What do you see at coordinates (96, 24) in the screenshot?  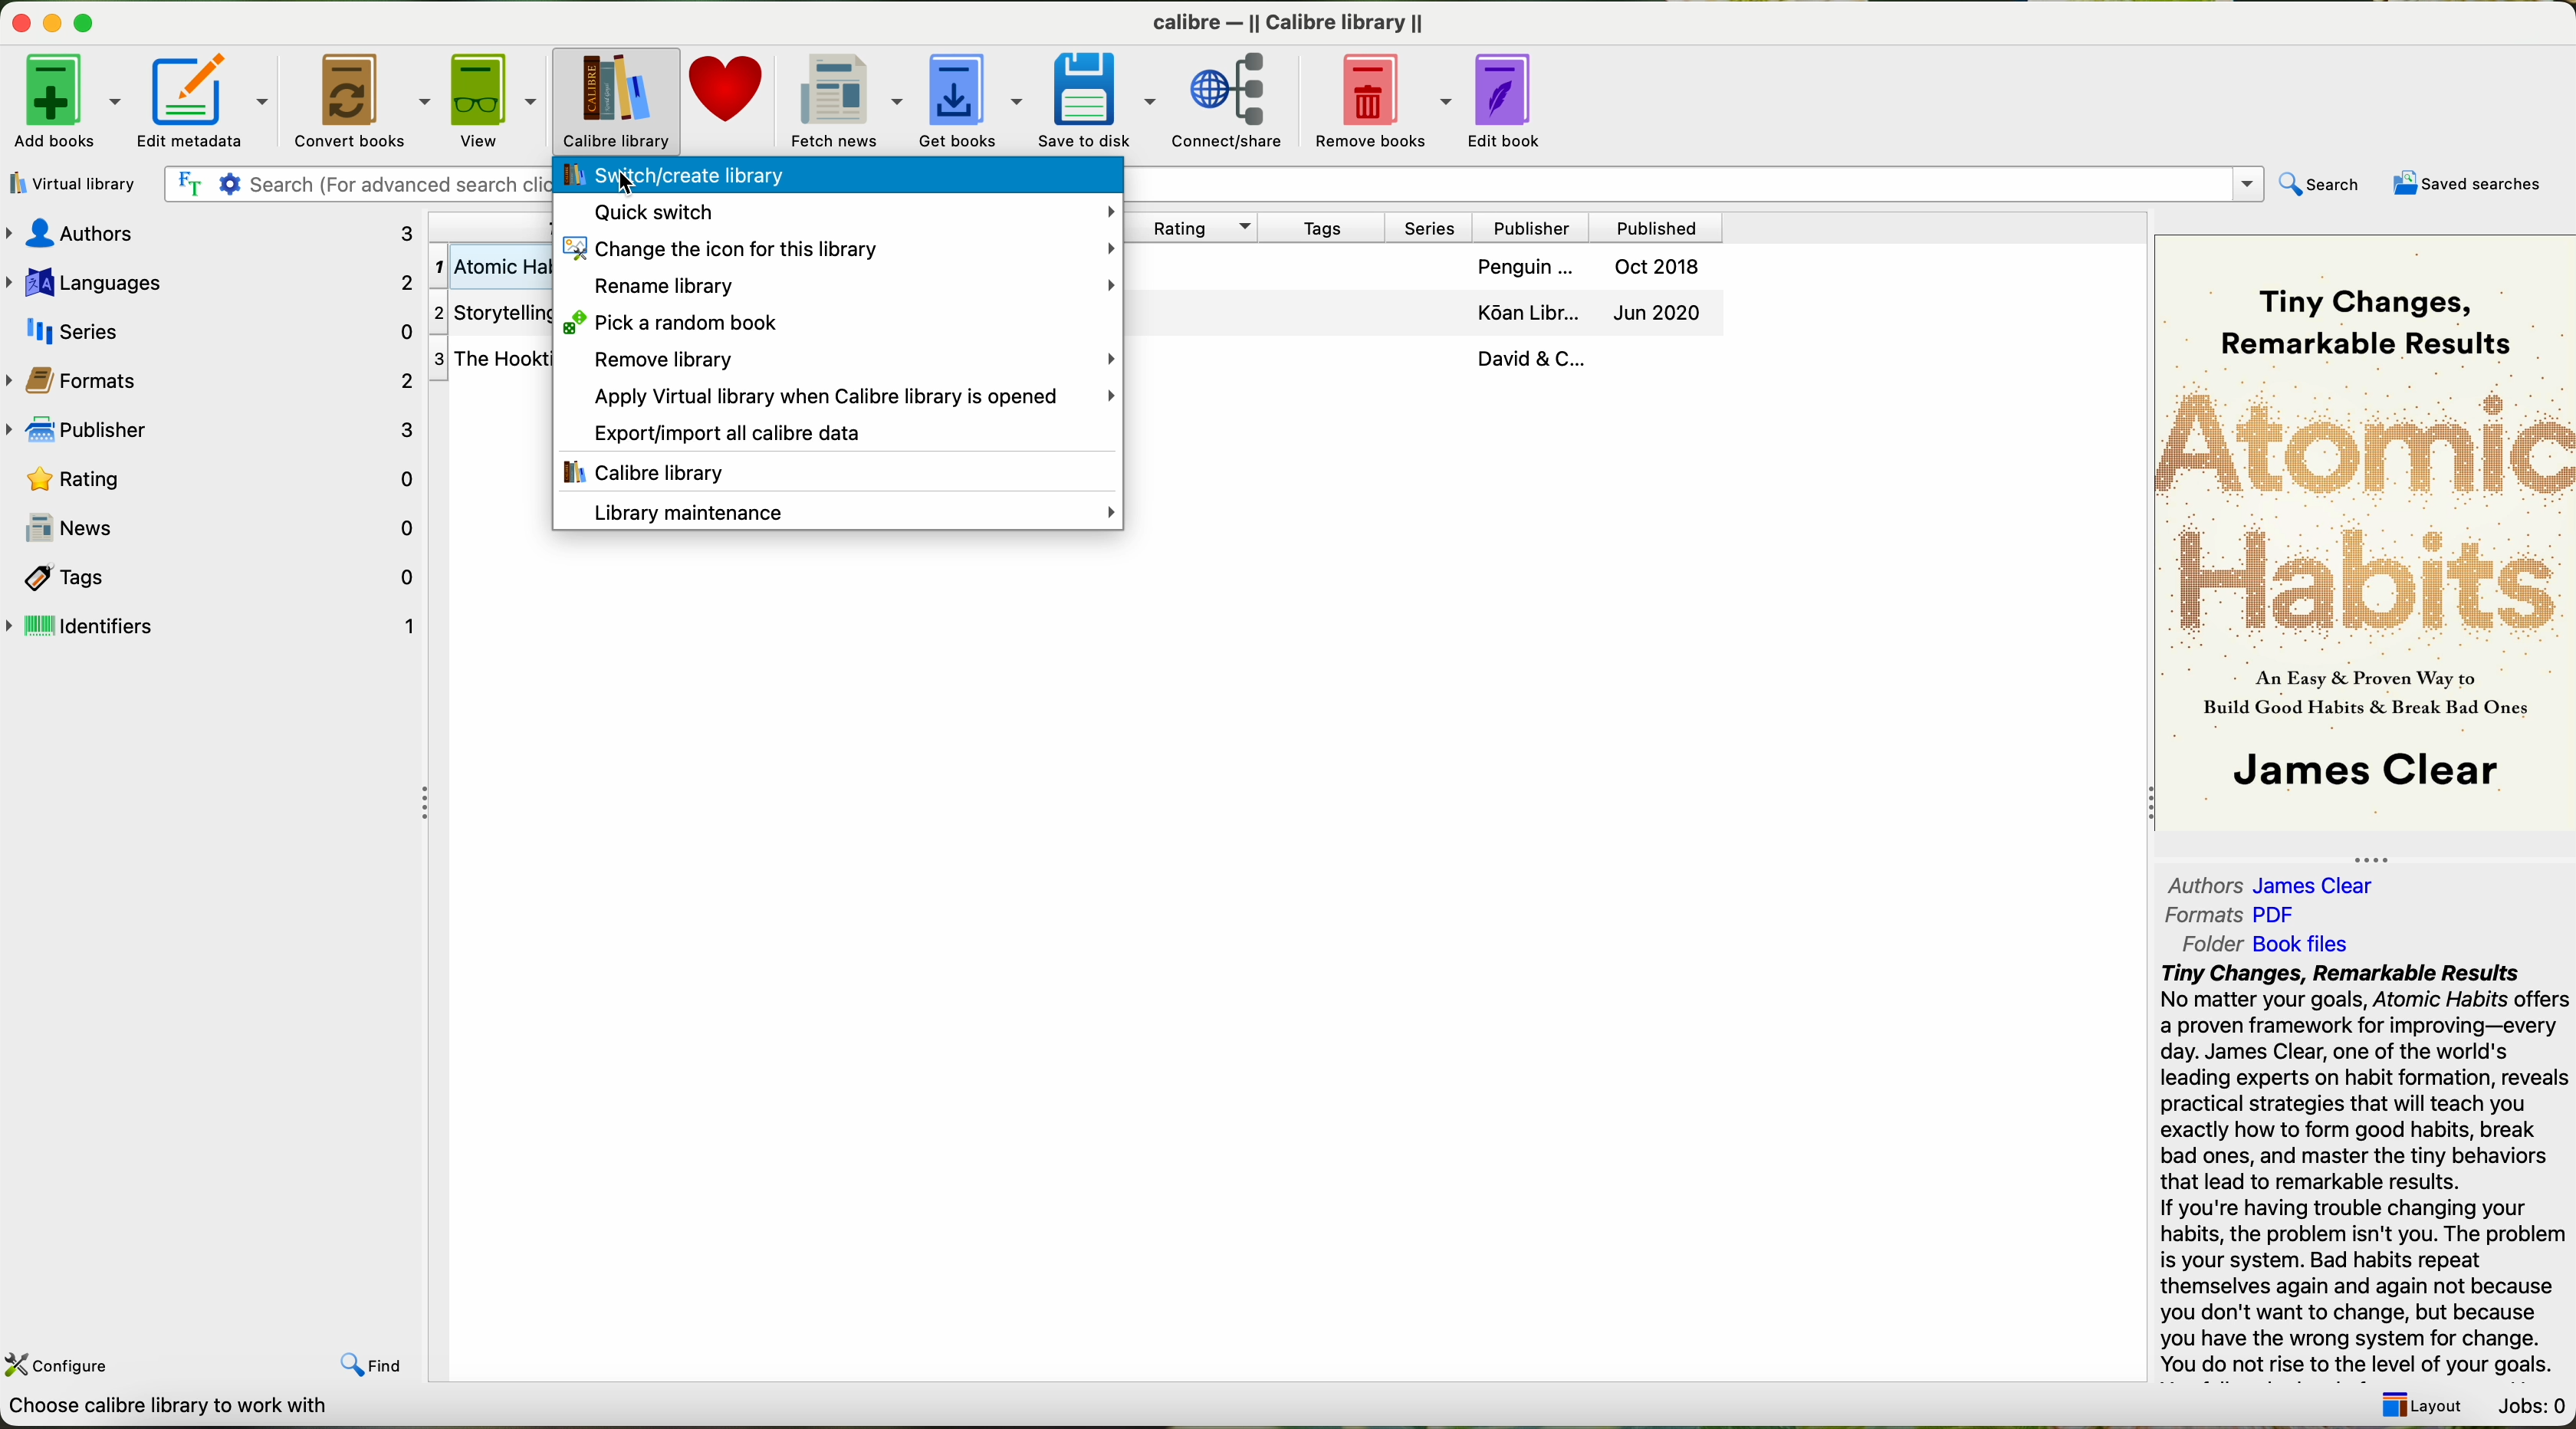 I see `maximize program` at bounding box center [96, 24].